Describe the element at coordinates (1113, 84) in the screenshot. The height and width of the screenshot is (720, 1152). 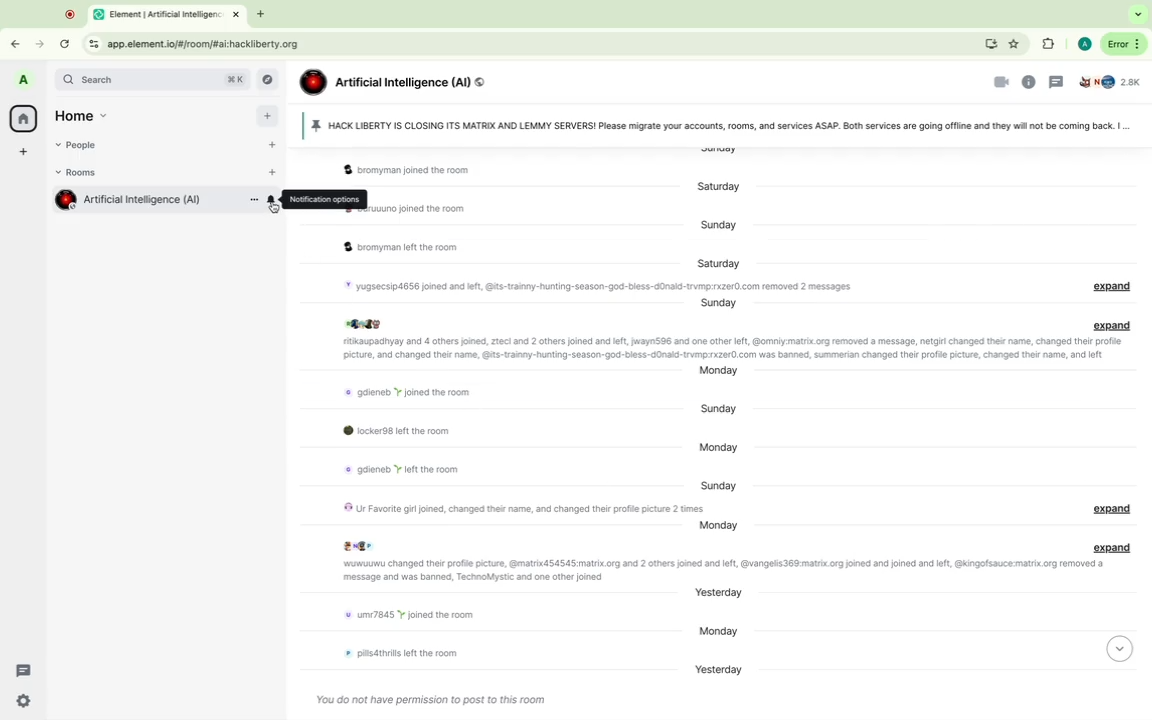
I see `People` at that location.